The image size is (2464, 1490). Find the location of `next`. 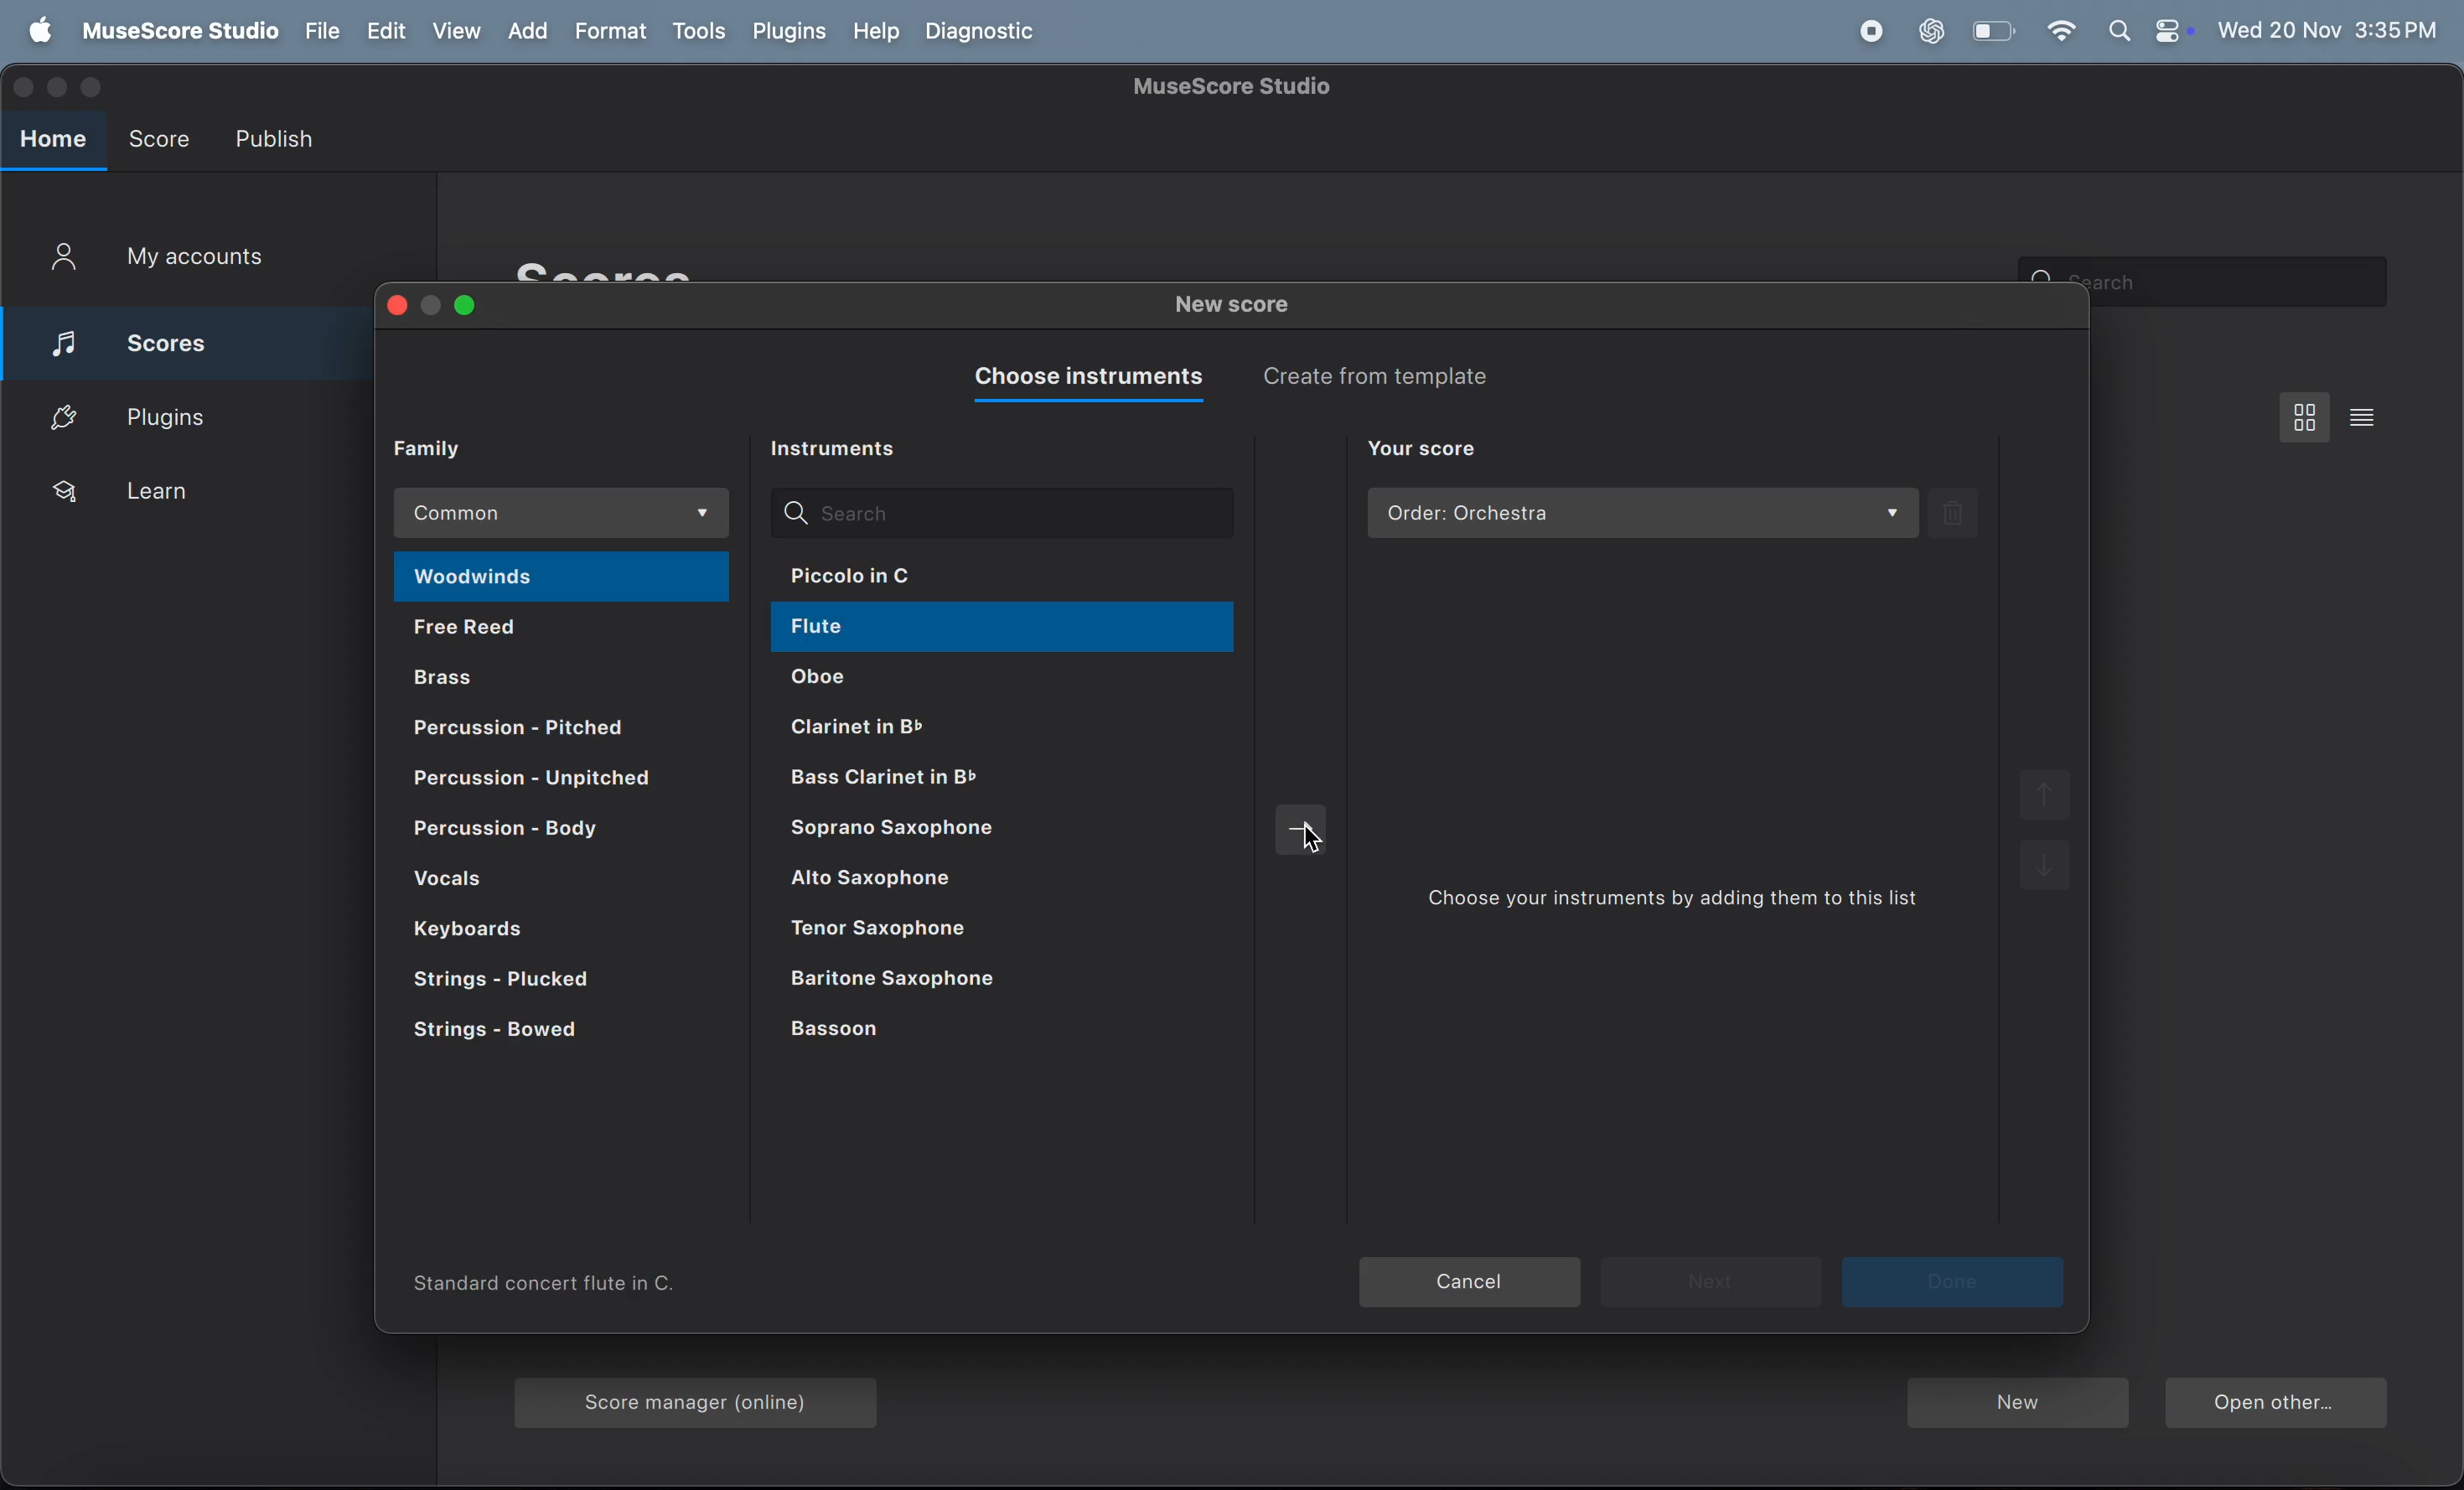

next is located at coordinates (1711, 1280).